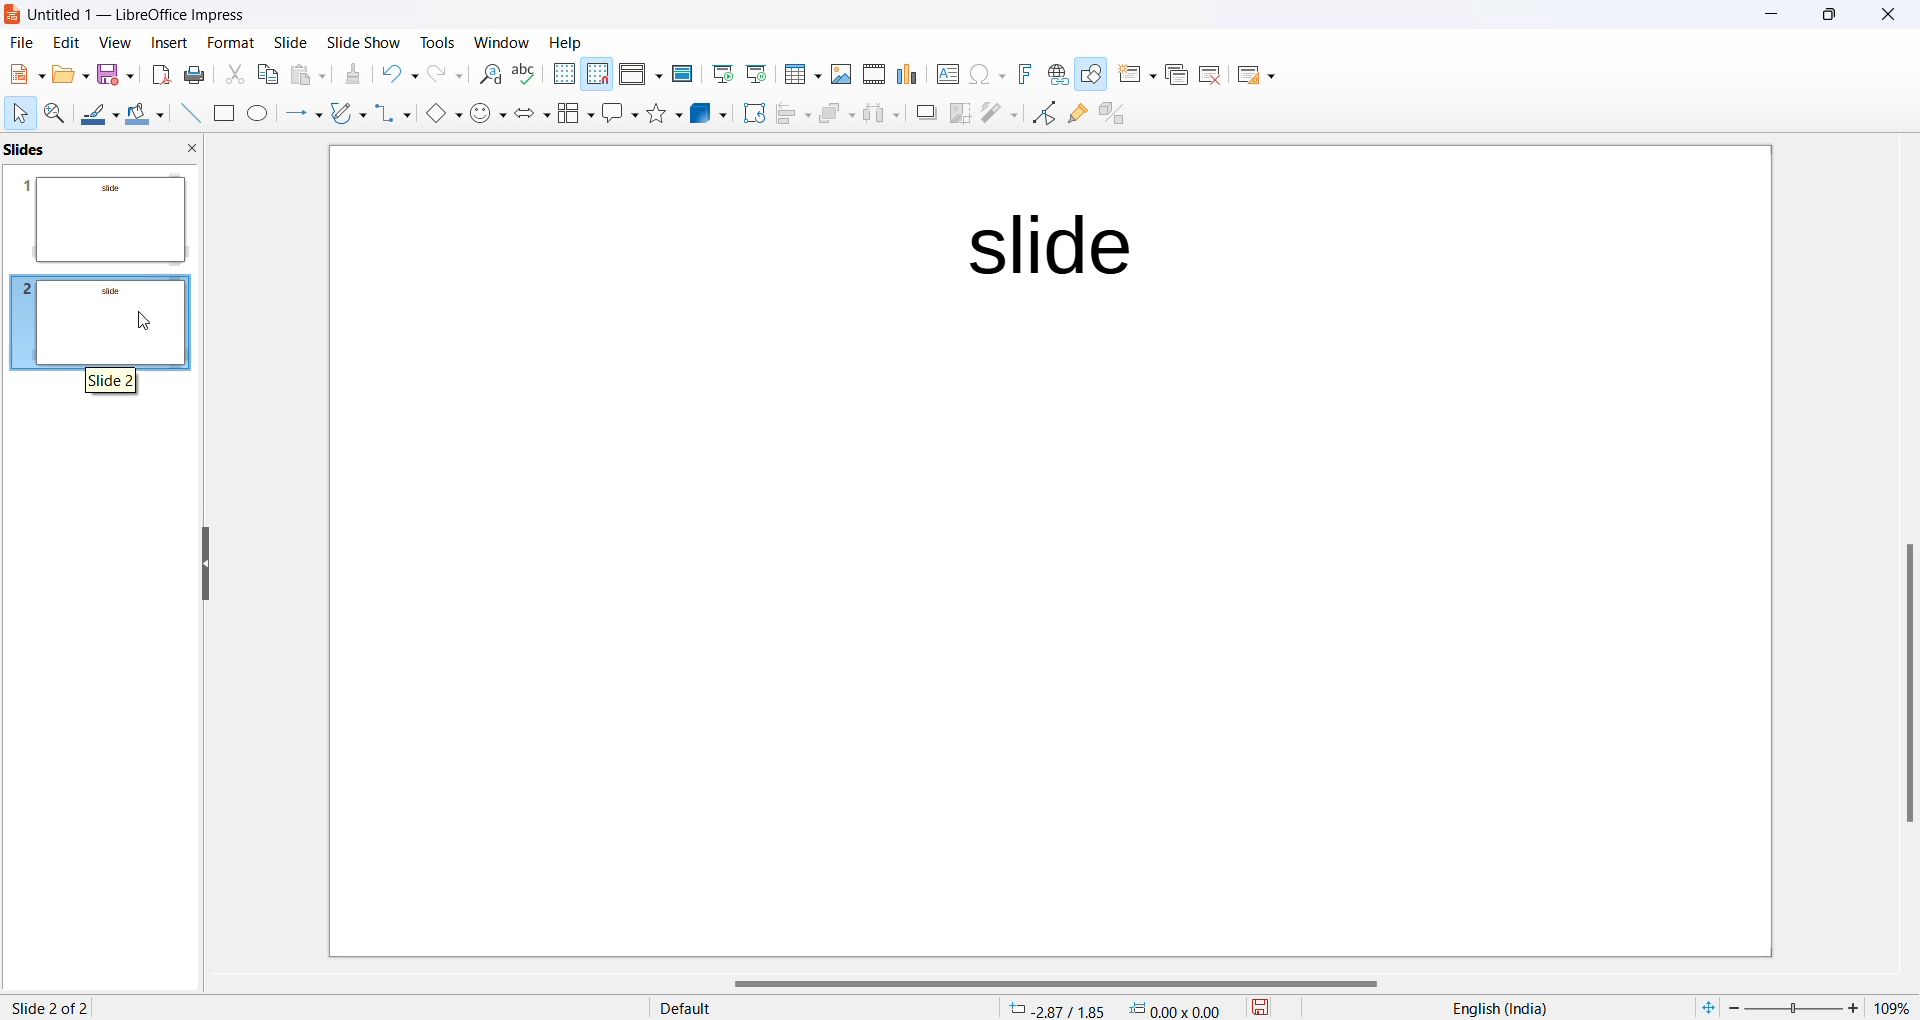 The width and height of the screenshot is (1920, 1020). Describe the element at coordinates (998, 114) in the screenshot. I see `filter` at that location.